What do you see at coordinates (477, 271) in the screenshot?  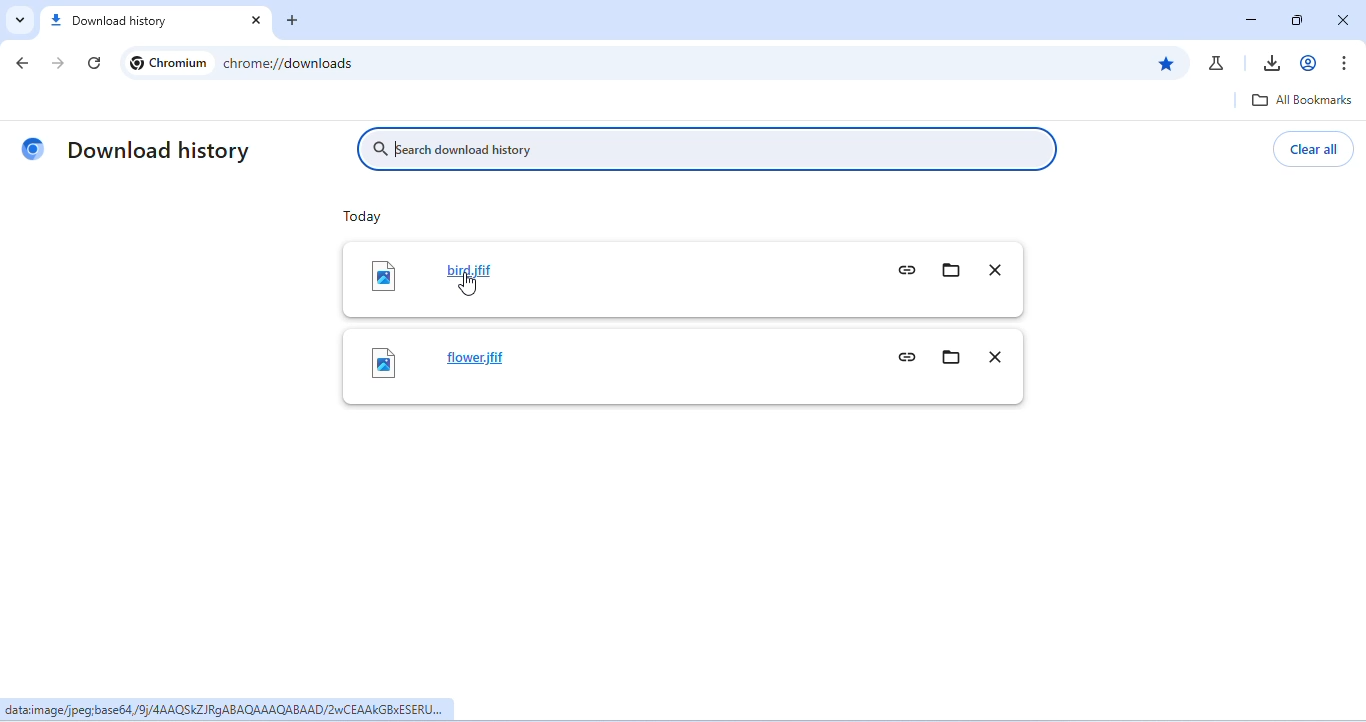 I see `bird.jfif` at bounding box center [477, 271].